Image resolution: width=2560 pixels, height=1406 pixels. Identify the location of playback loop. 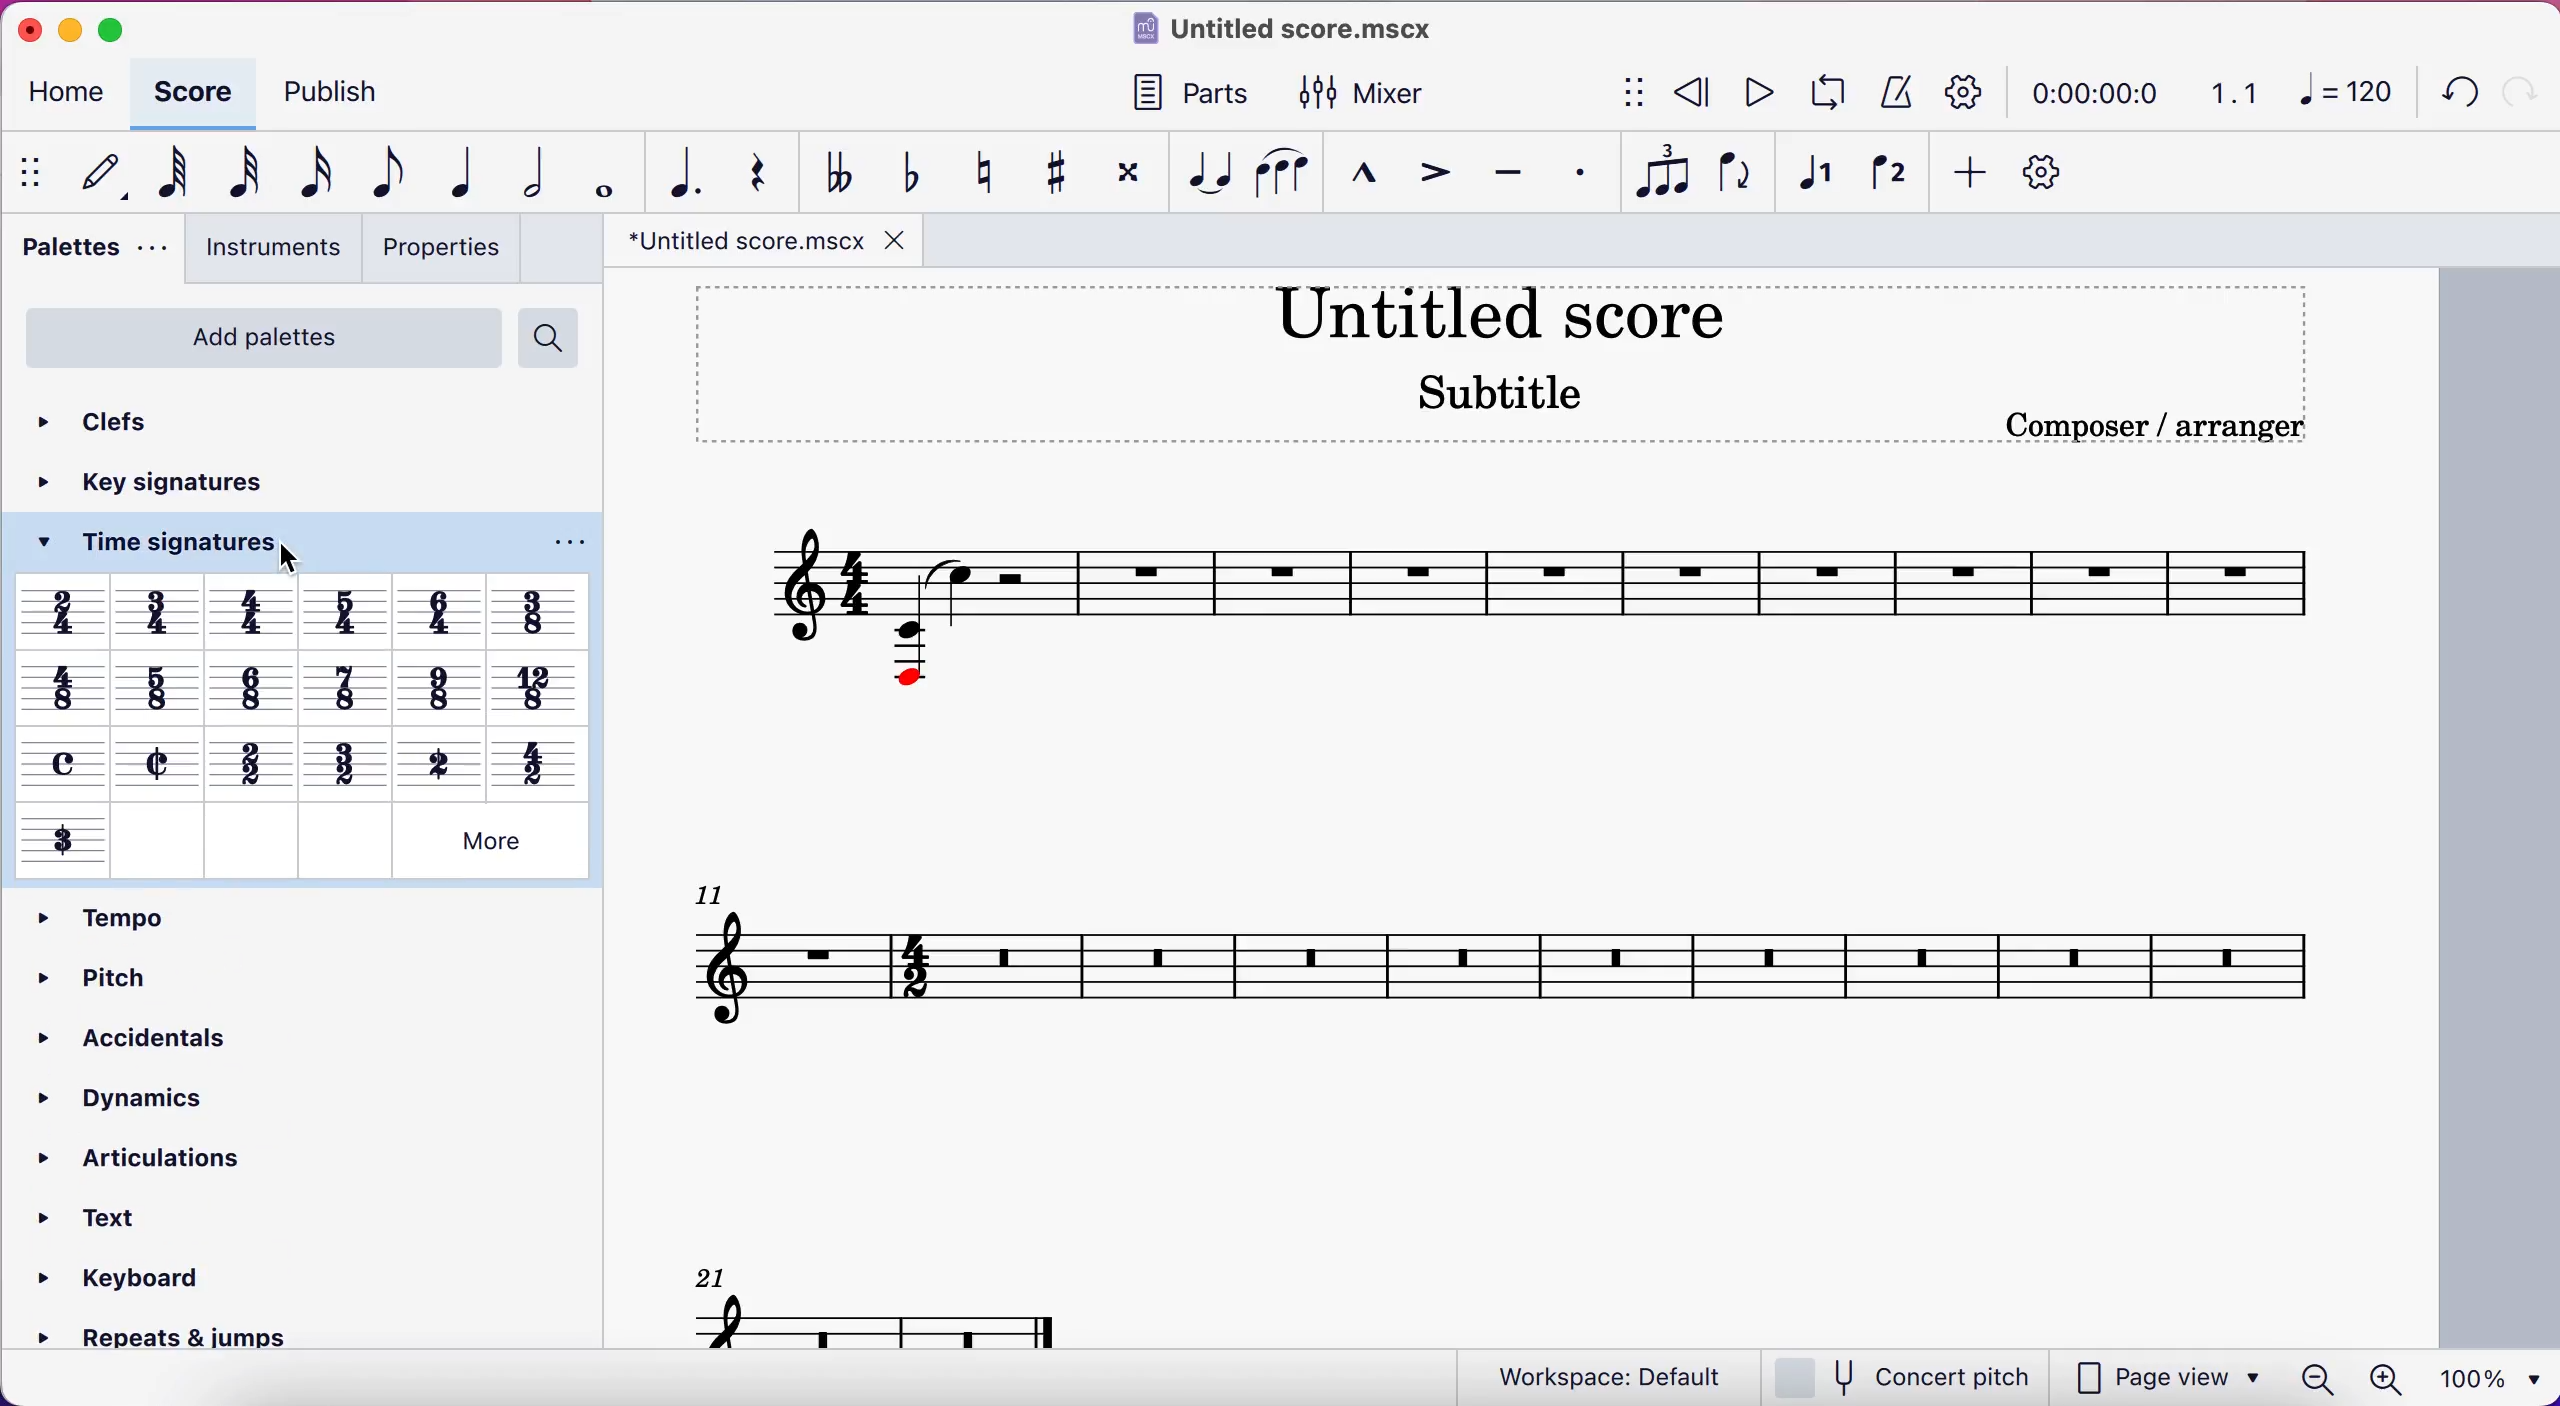
(1832, 89).